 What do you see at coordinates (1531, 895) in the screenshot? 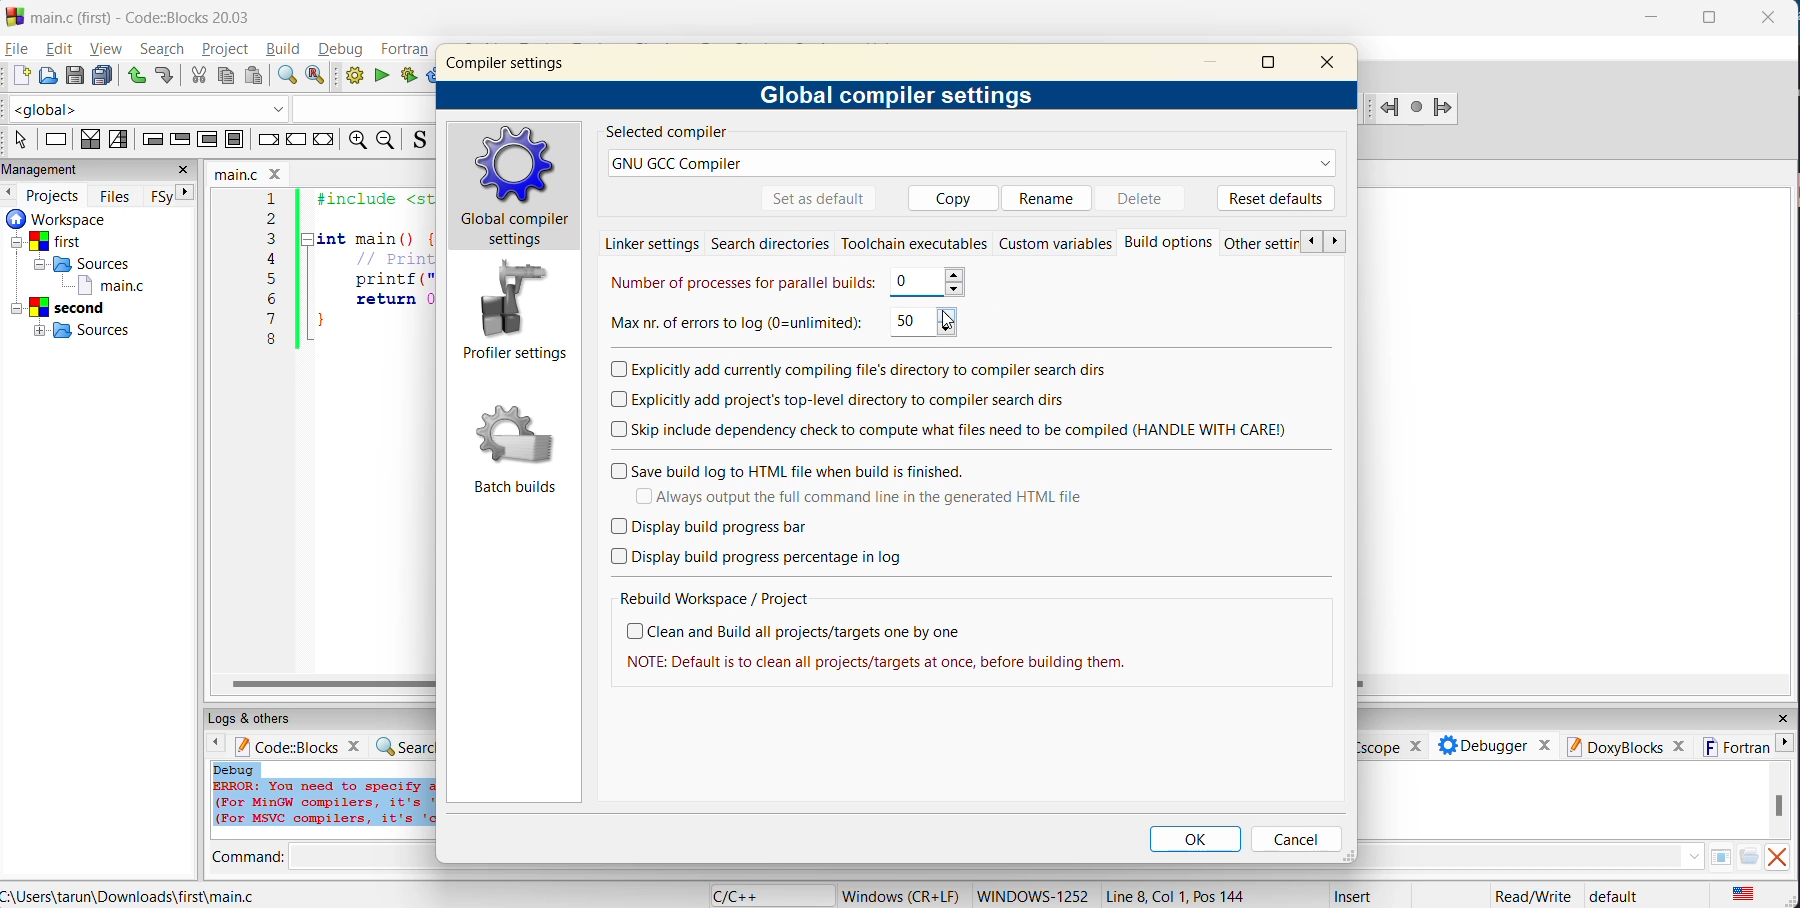
I see `Read/Write` at bounding box center [1531, 895].